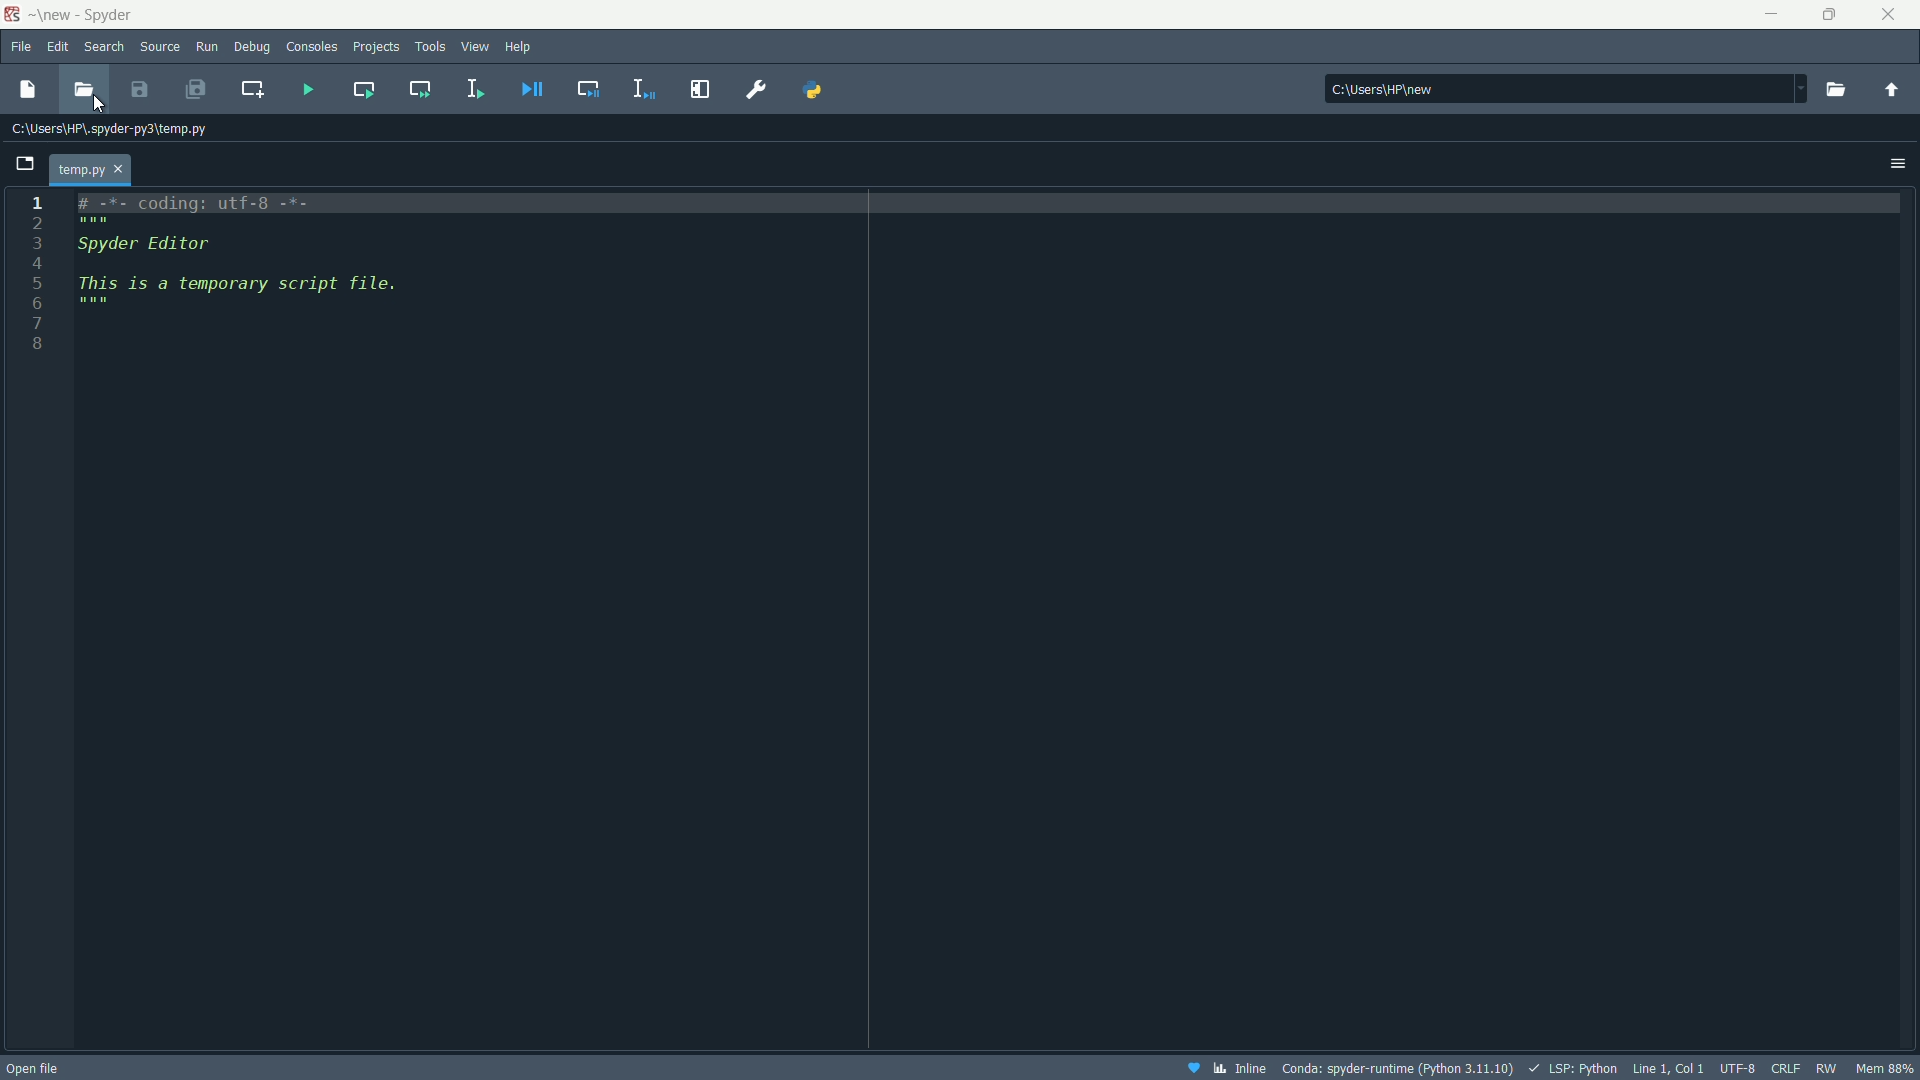 This screenshot has width=1920, height=1080. Describe the element at coordinates (304, 89) in the screenshot. I see `Run file` at that location.